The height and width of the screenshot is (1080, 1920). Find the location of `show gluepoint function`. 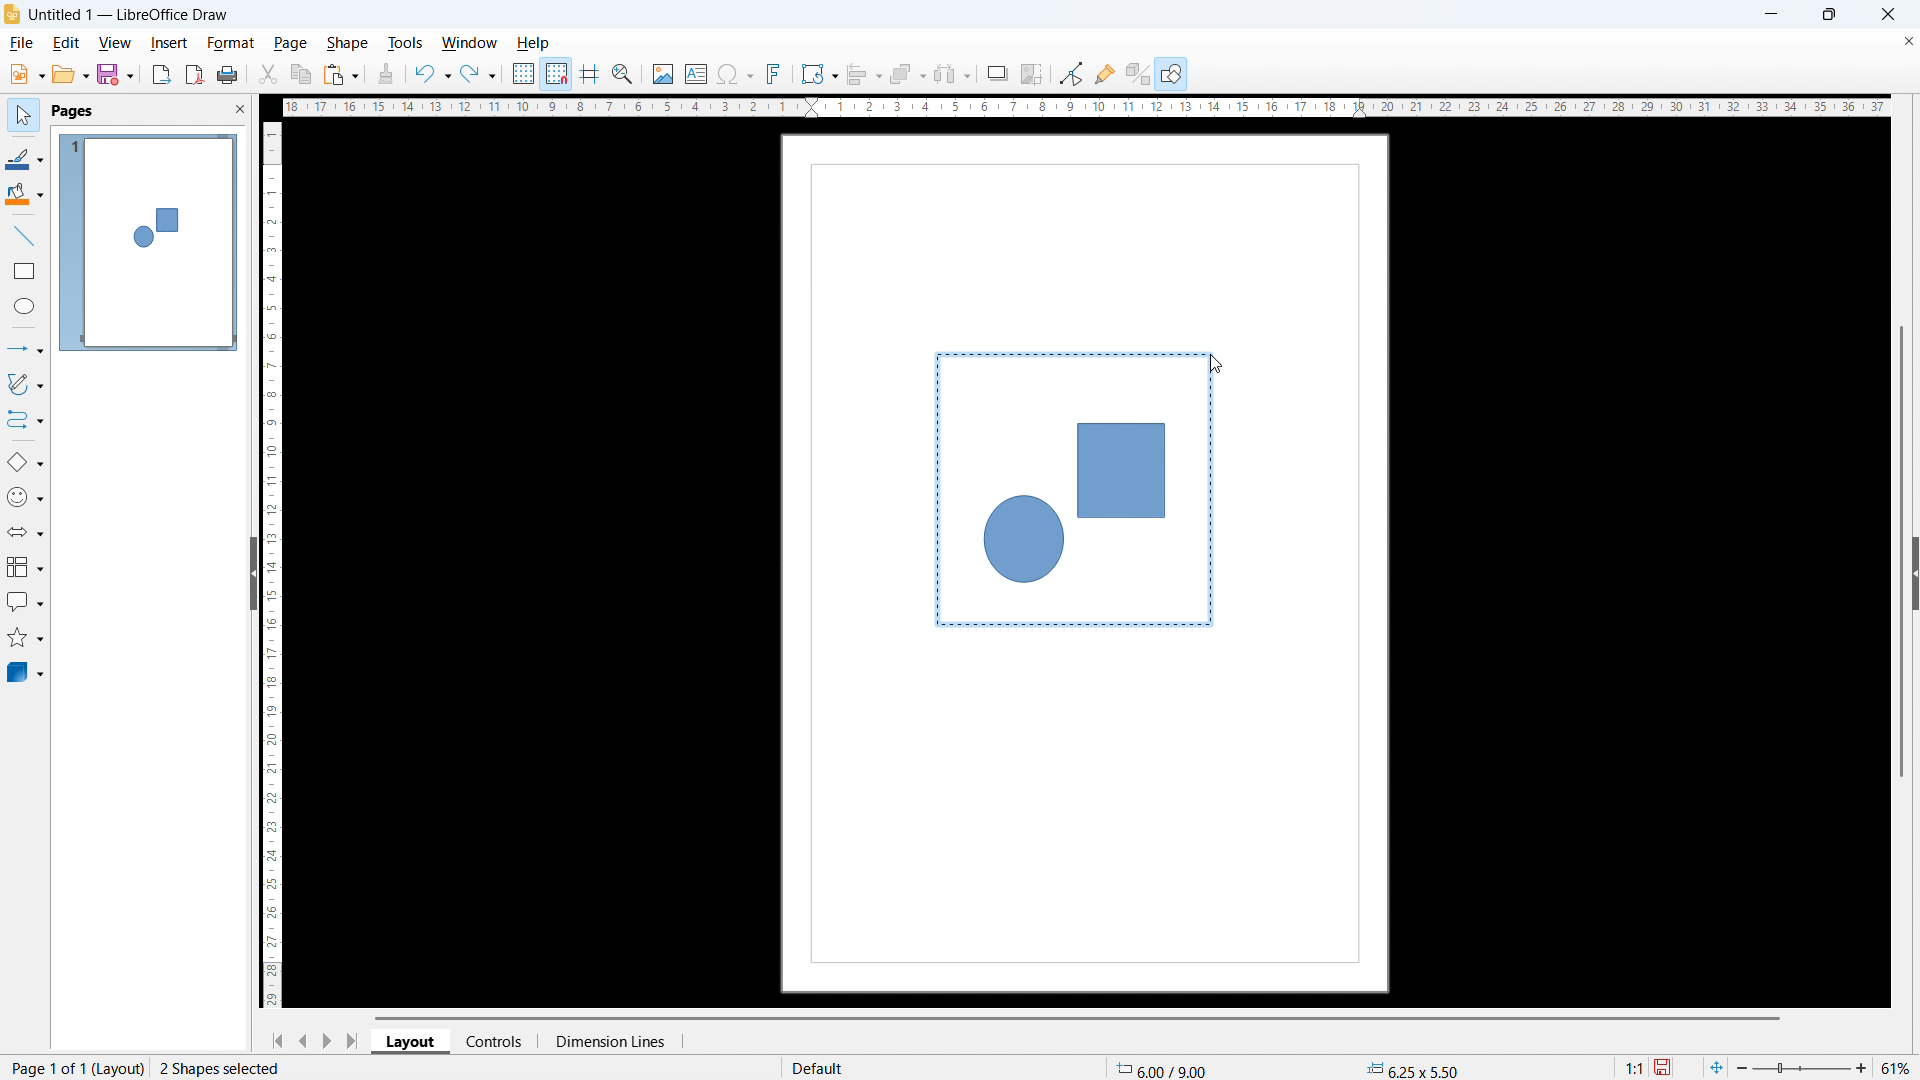

show gluepoint function is located at coordinates (1106, 73).